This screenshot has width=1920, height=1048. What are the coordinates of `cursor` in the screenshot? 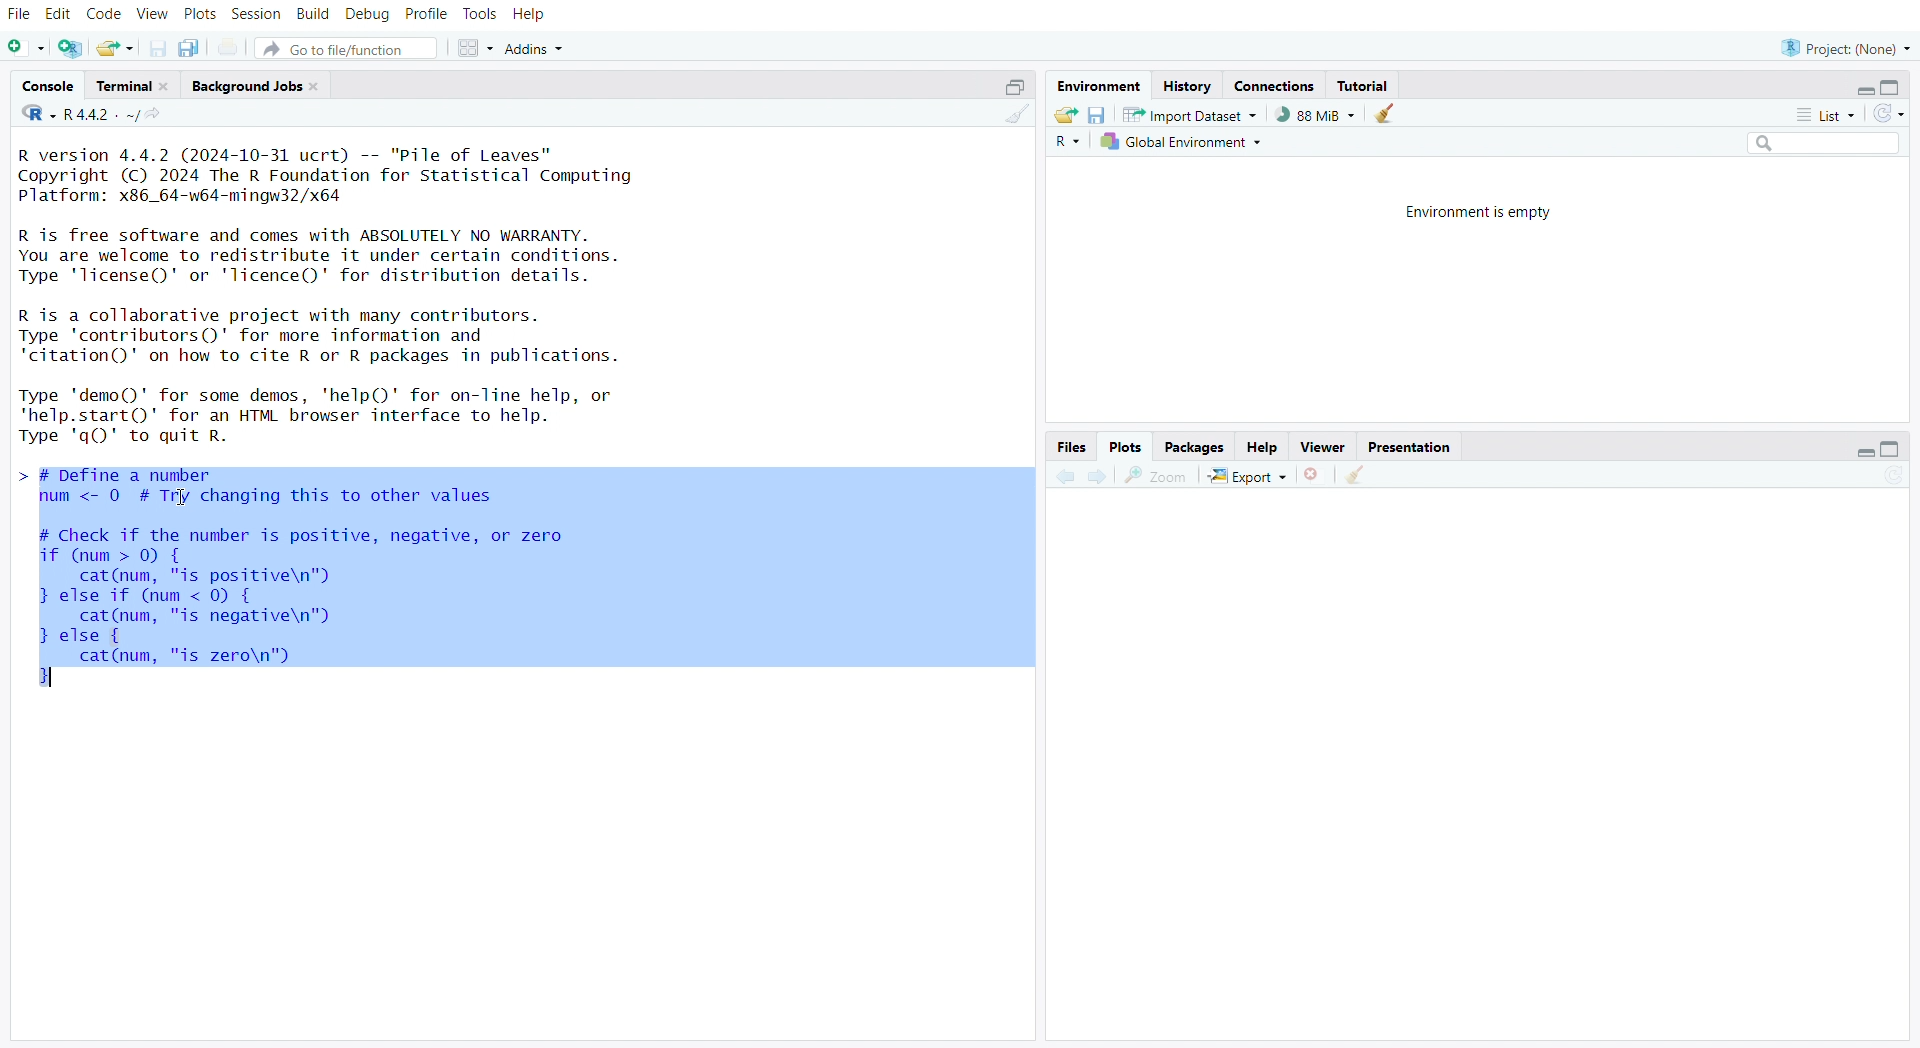 It's located at (181, 499).